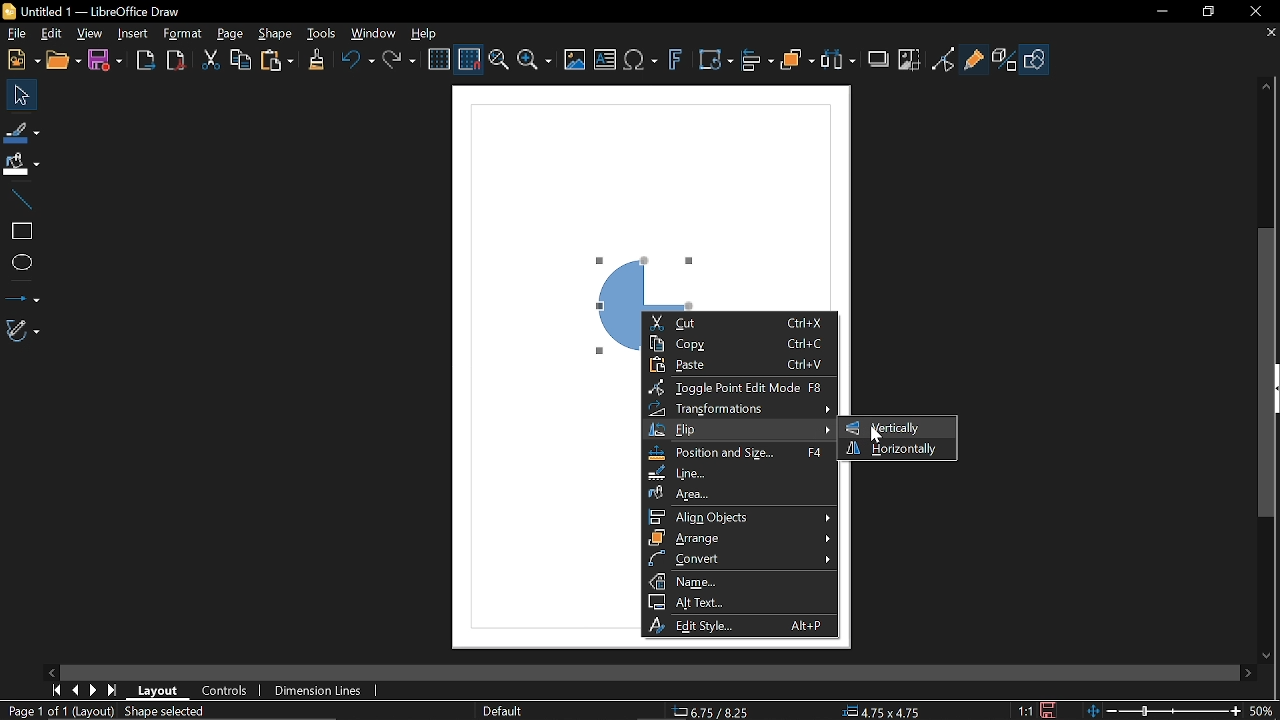 The height and width of the screenshot is (720, 1280). Describe the element at coordinates (64, 61) in the screenshot. I see `Open` at that location.